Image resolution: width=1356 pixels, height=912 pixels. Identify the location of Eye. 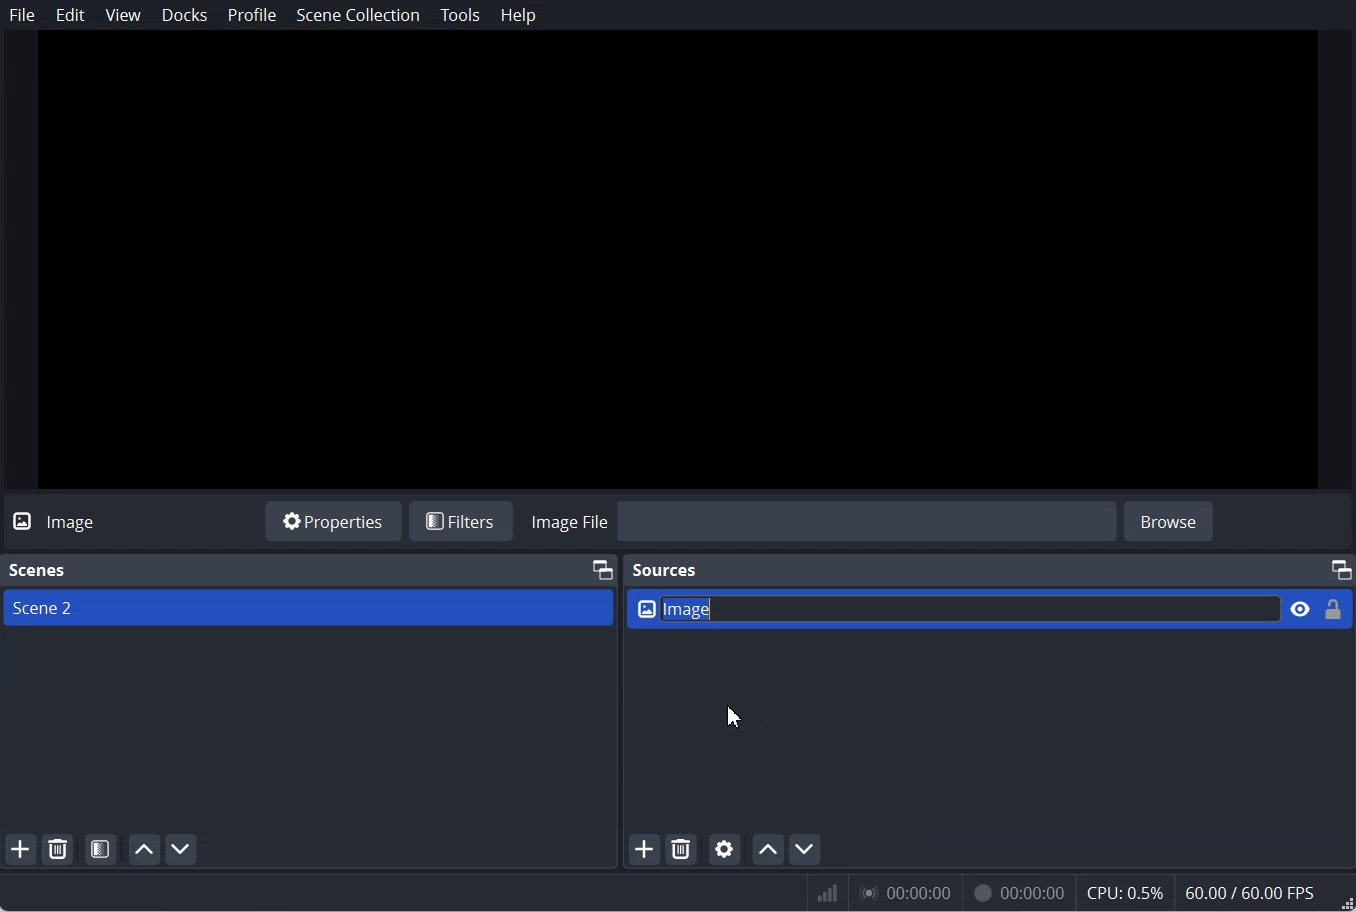
(1300, 608).